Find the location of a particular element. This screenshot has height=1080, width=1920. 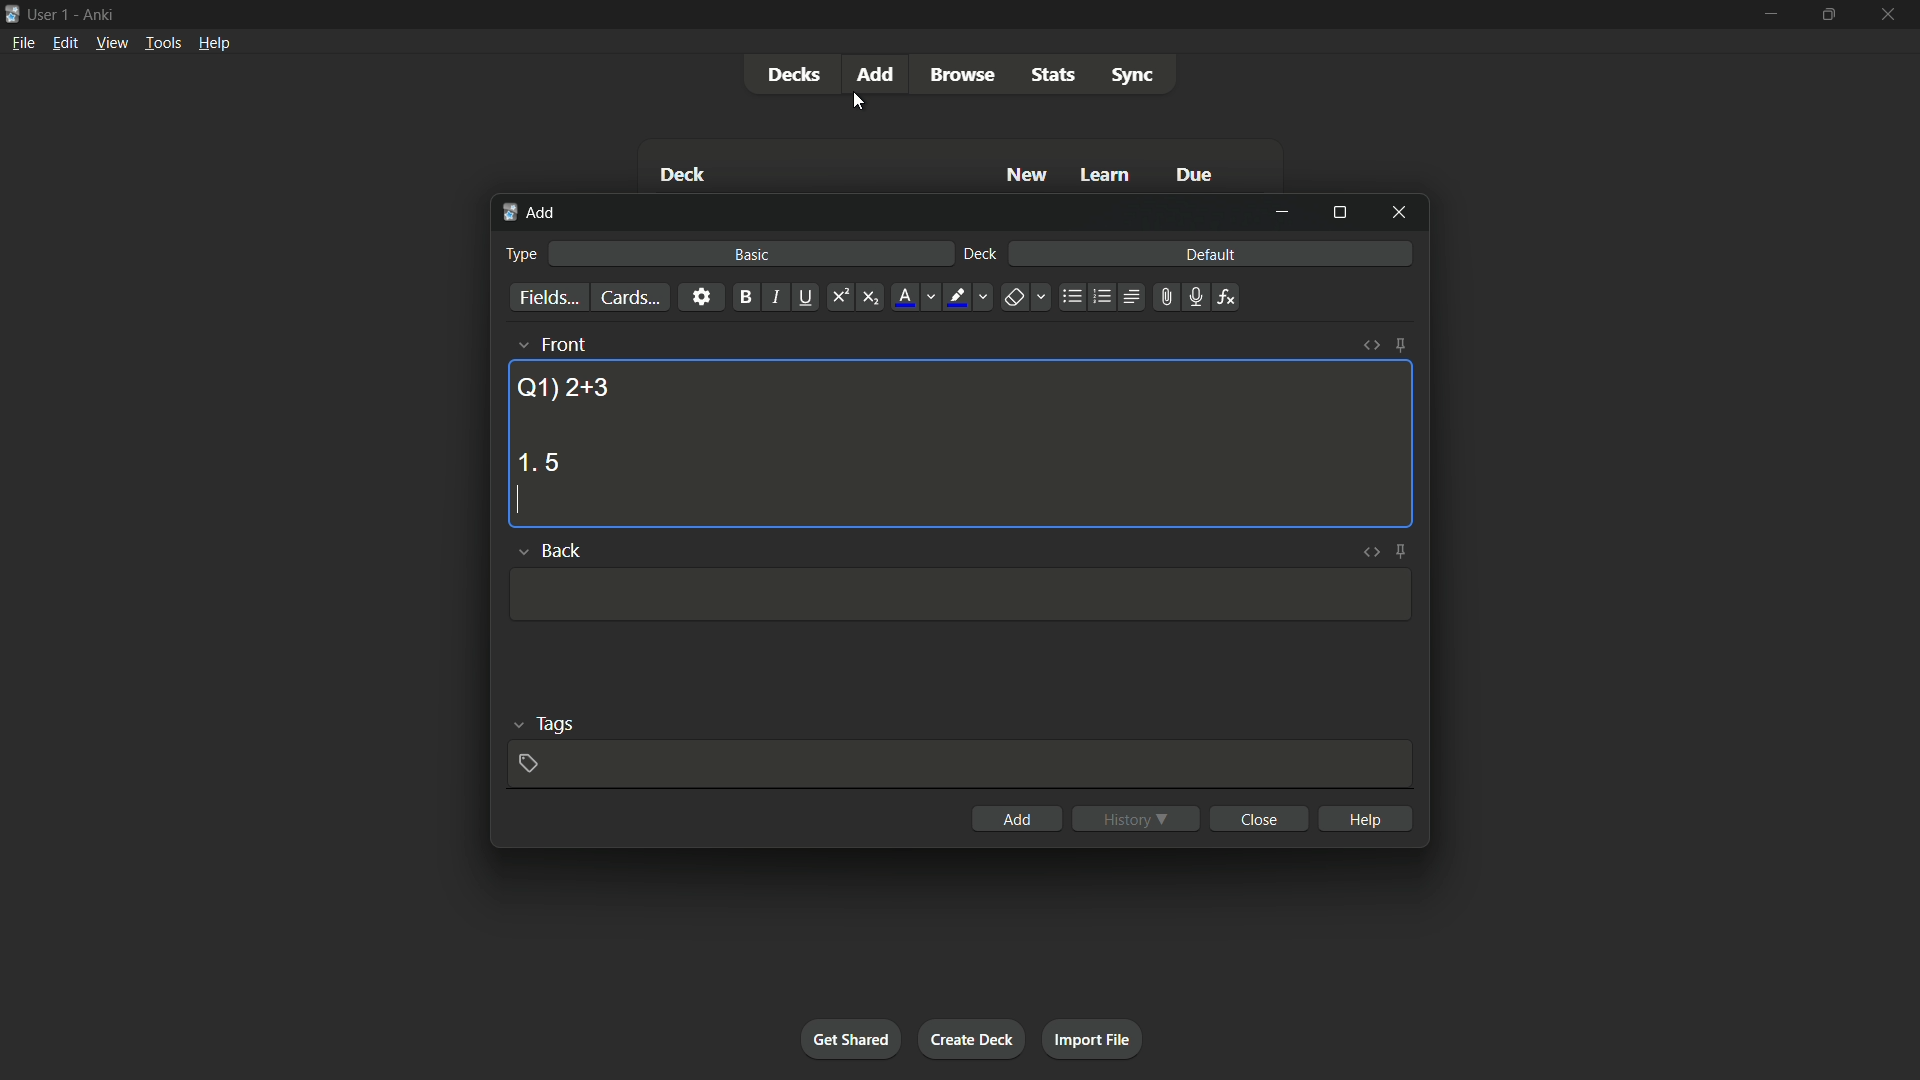

cursor is located at coordinates (517, 502).